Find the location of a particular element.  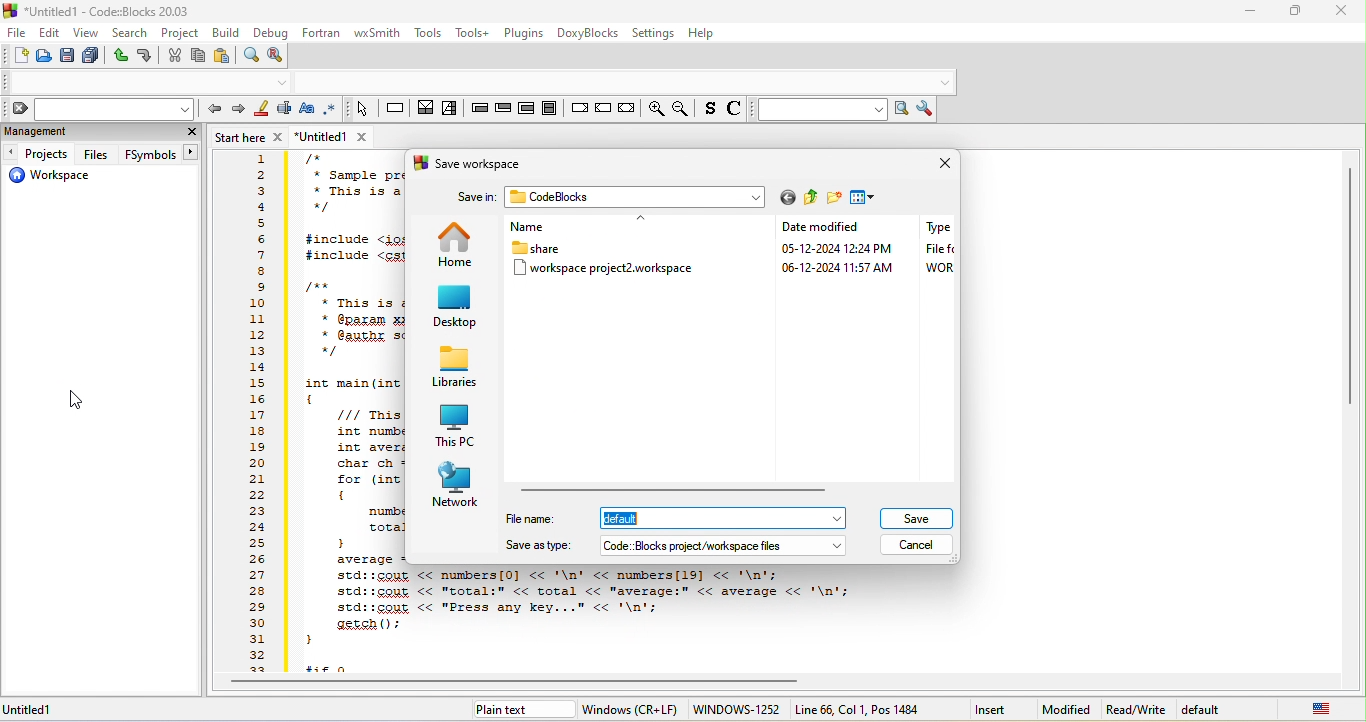

tools is located at coordinates (428, 33).